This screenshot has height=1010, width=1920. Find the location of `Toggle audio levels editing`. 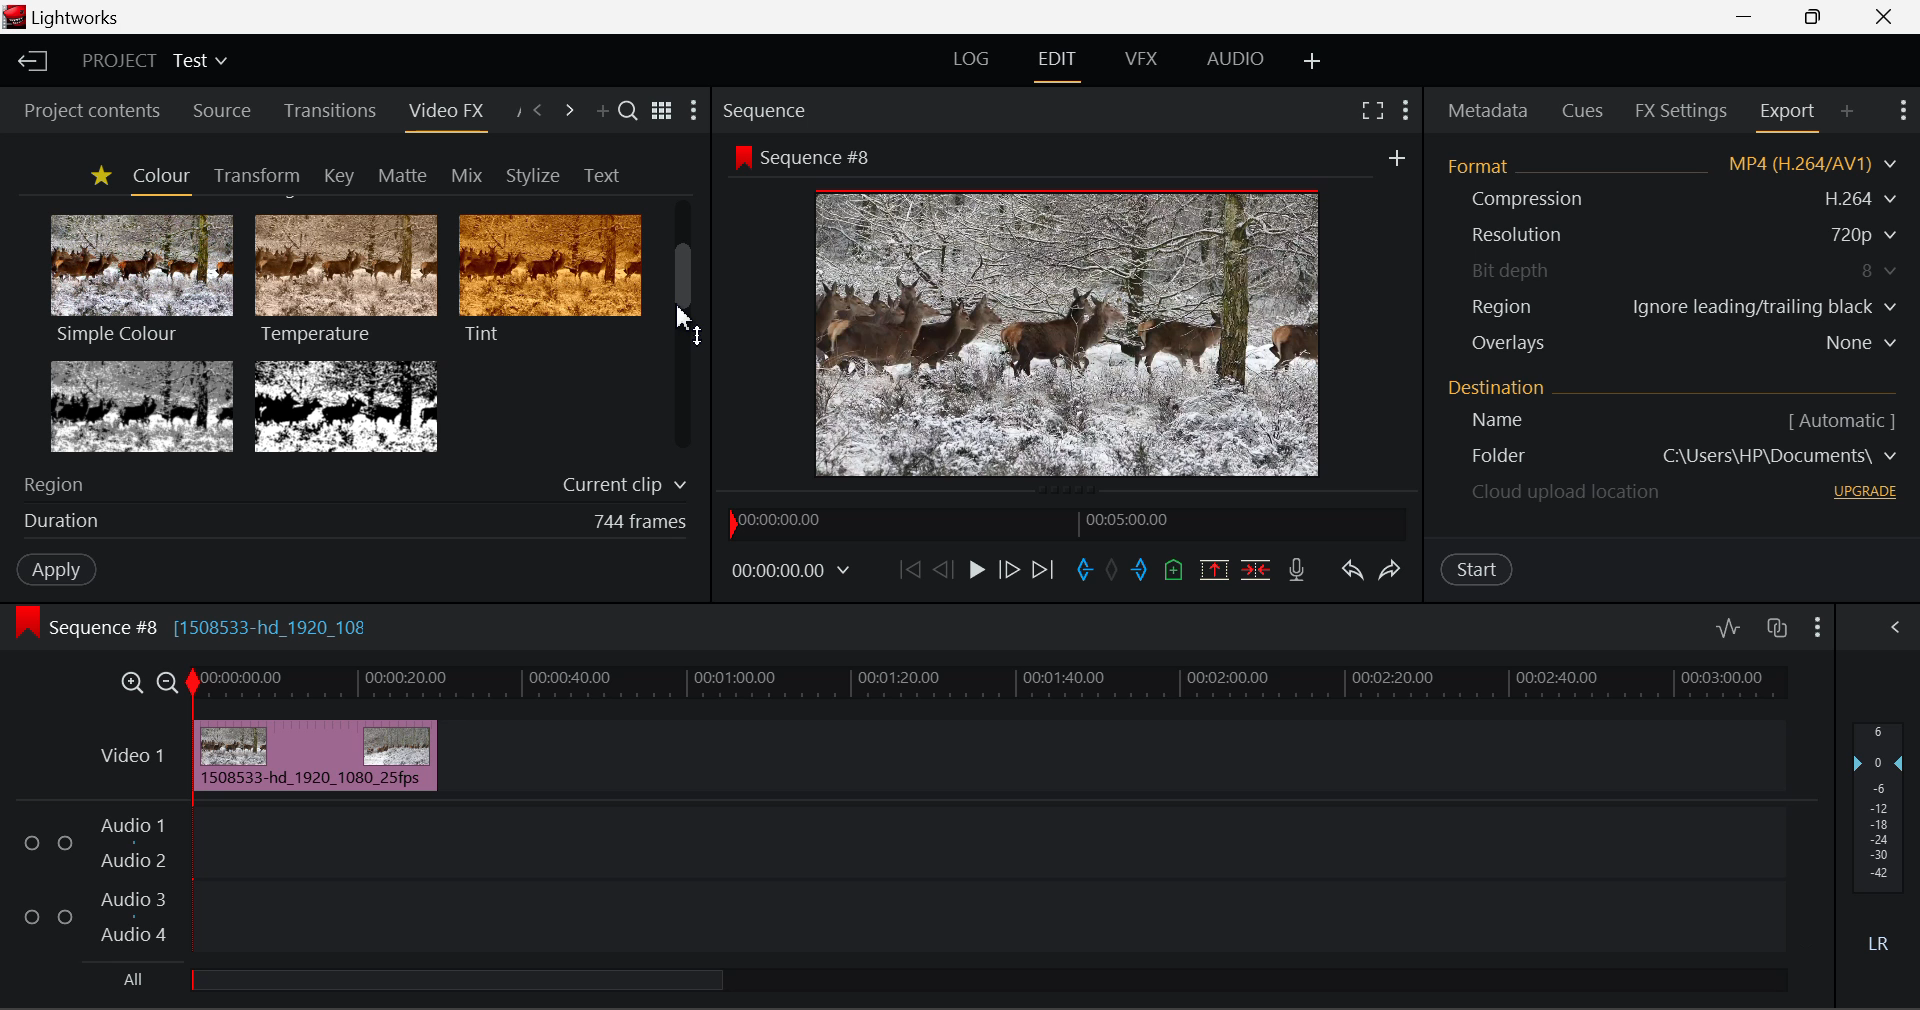

Toggle audio levels editing is located at coordinates (1727, 625).